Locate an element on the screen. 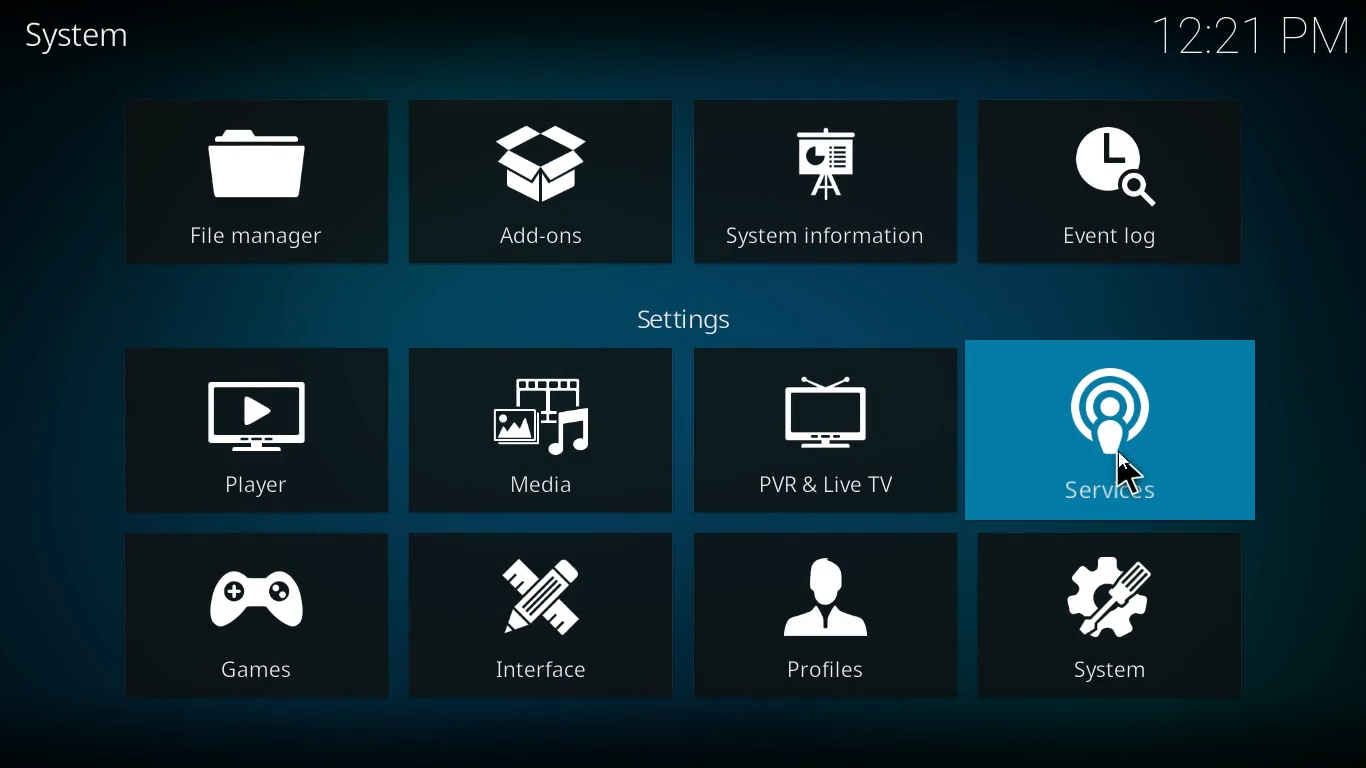  event log is located at coordinates (1114, 182).